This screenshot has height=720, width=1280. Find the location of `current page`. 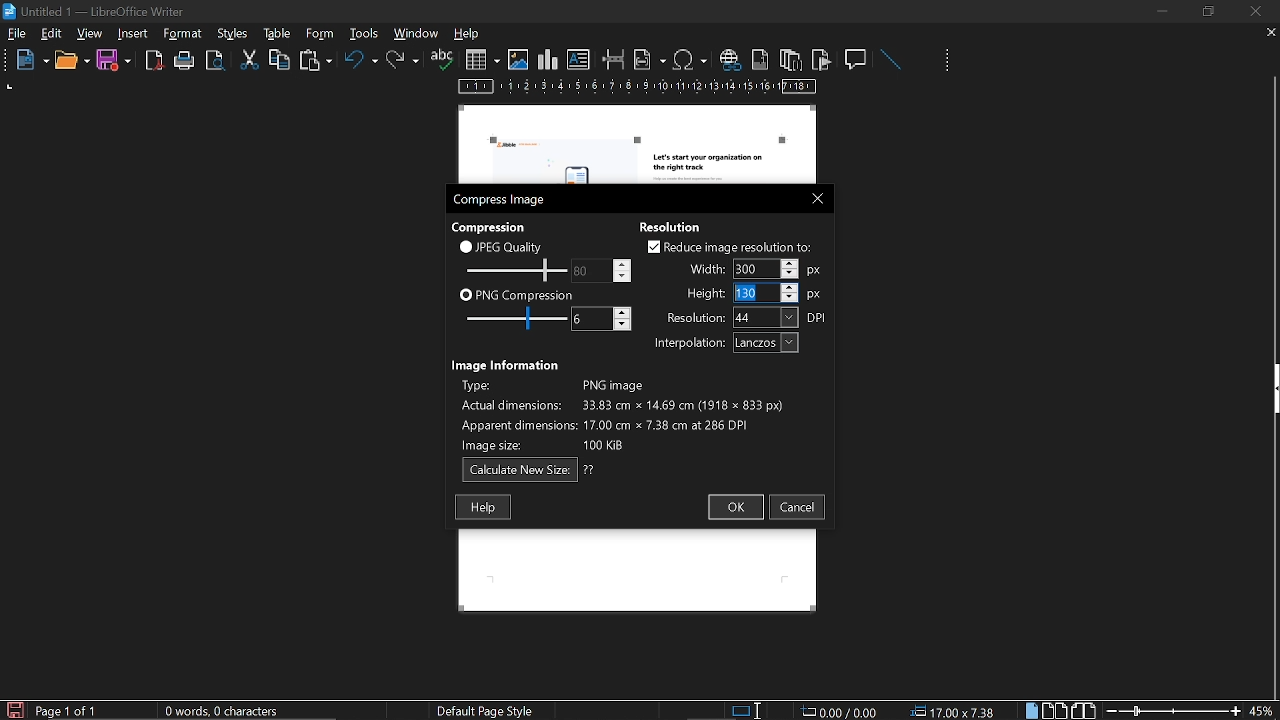

current page is located at coordinates (67, 711).